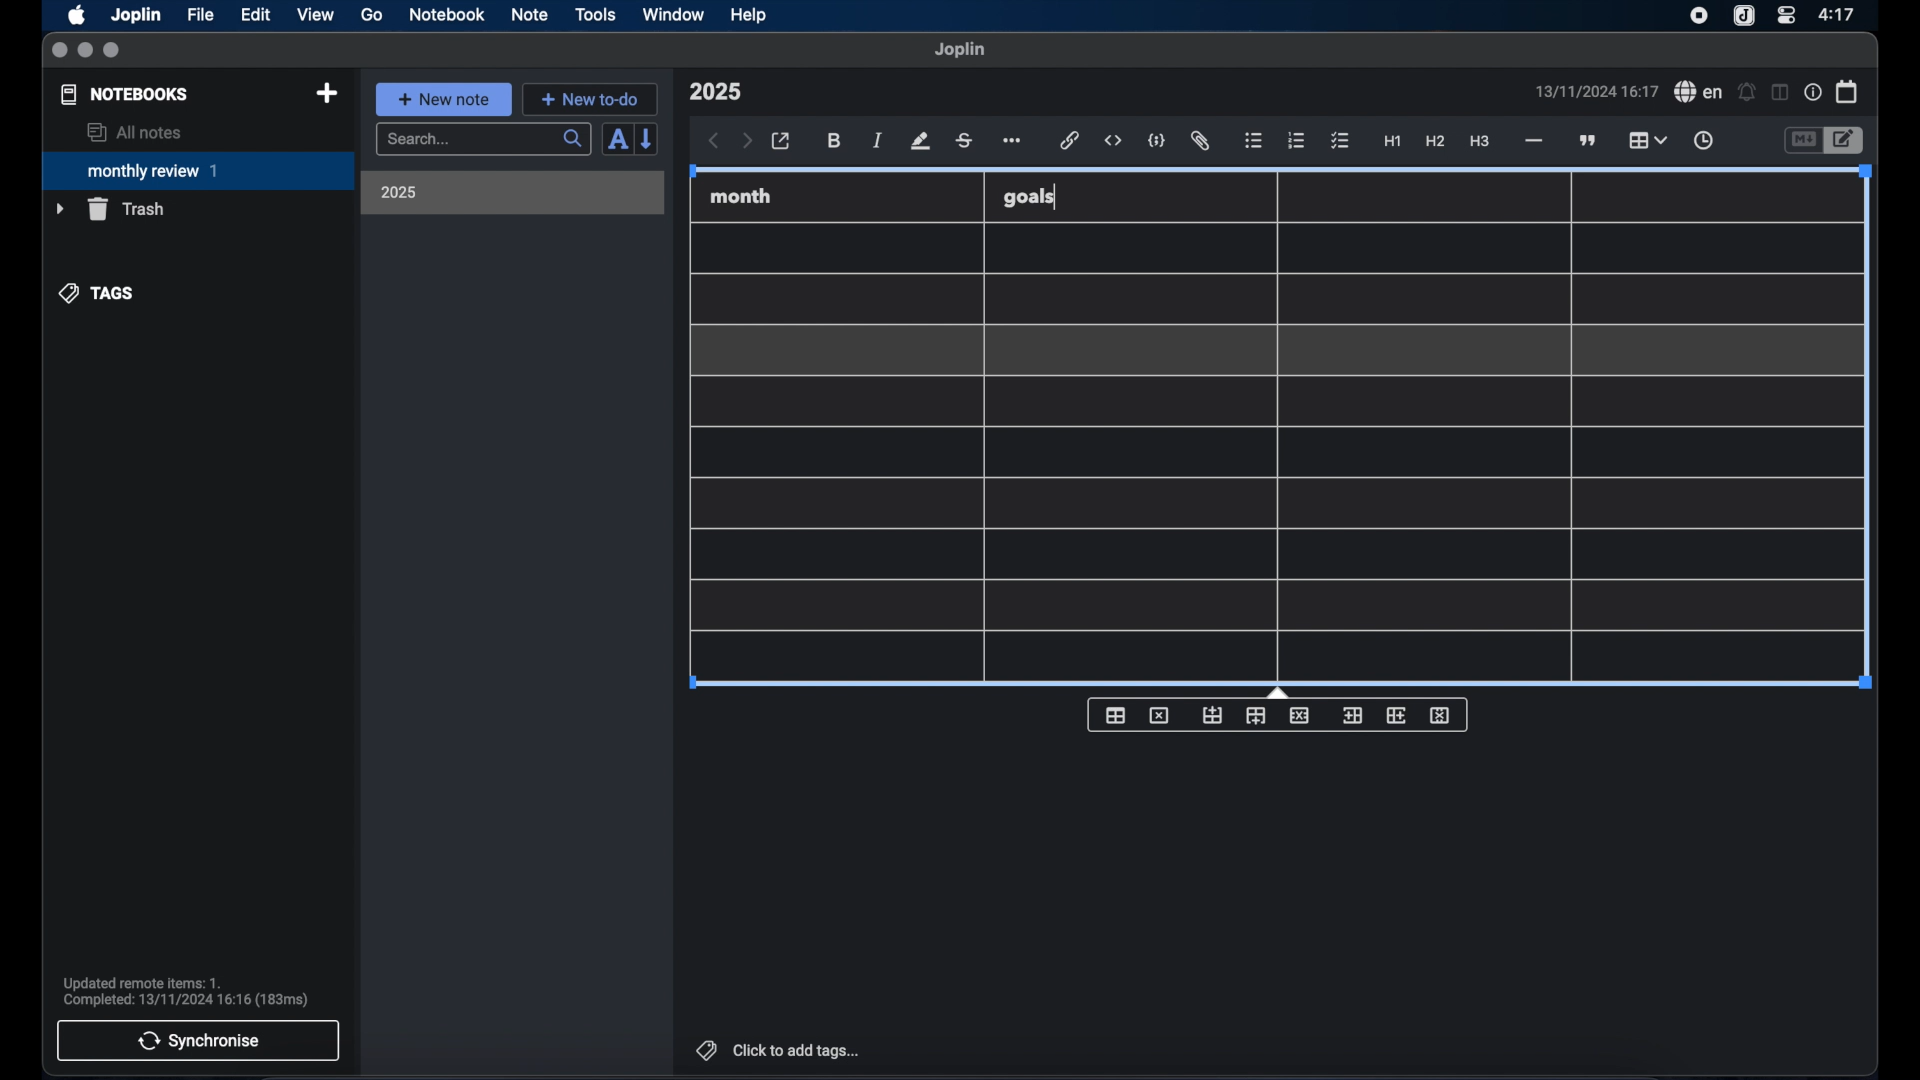 The image size is (1920, 1080). I want to click on note title, so click(715, 92).